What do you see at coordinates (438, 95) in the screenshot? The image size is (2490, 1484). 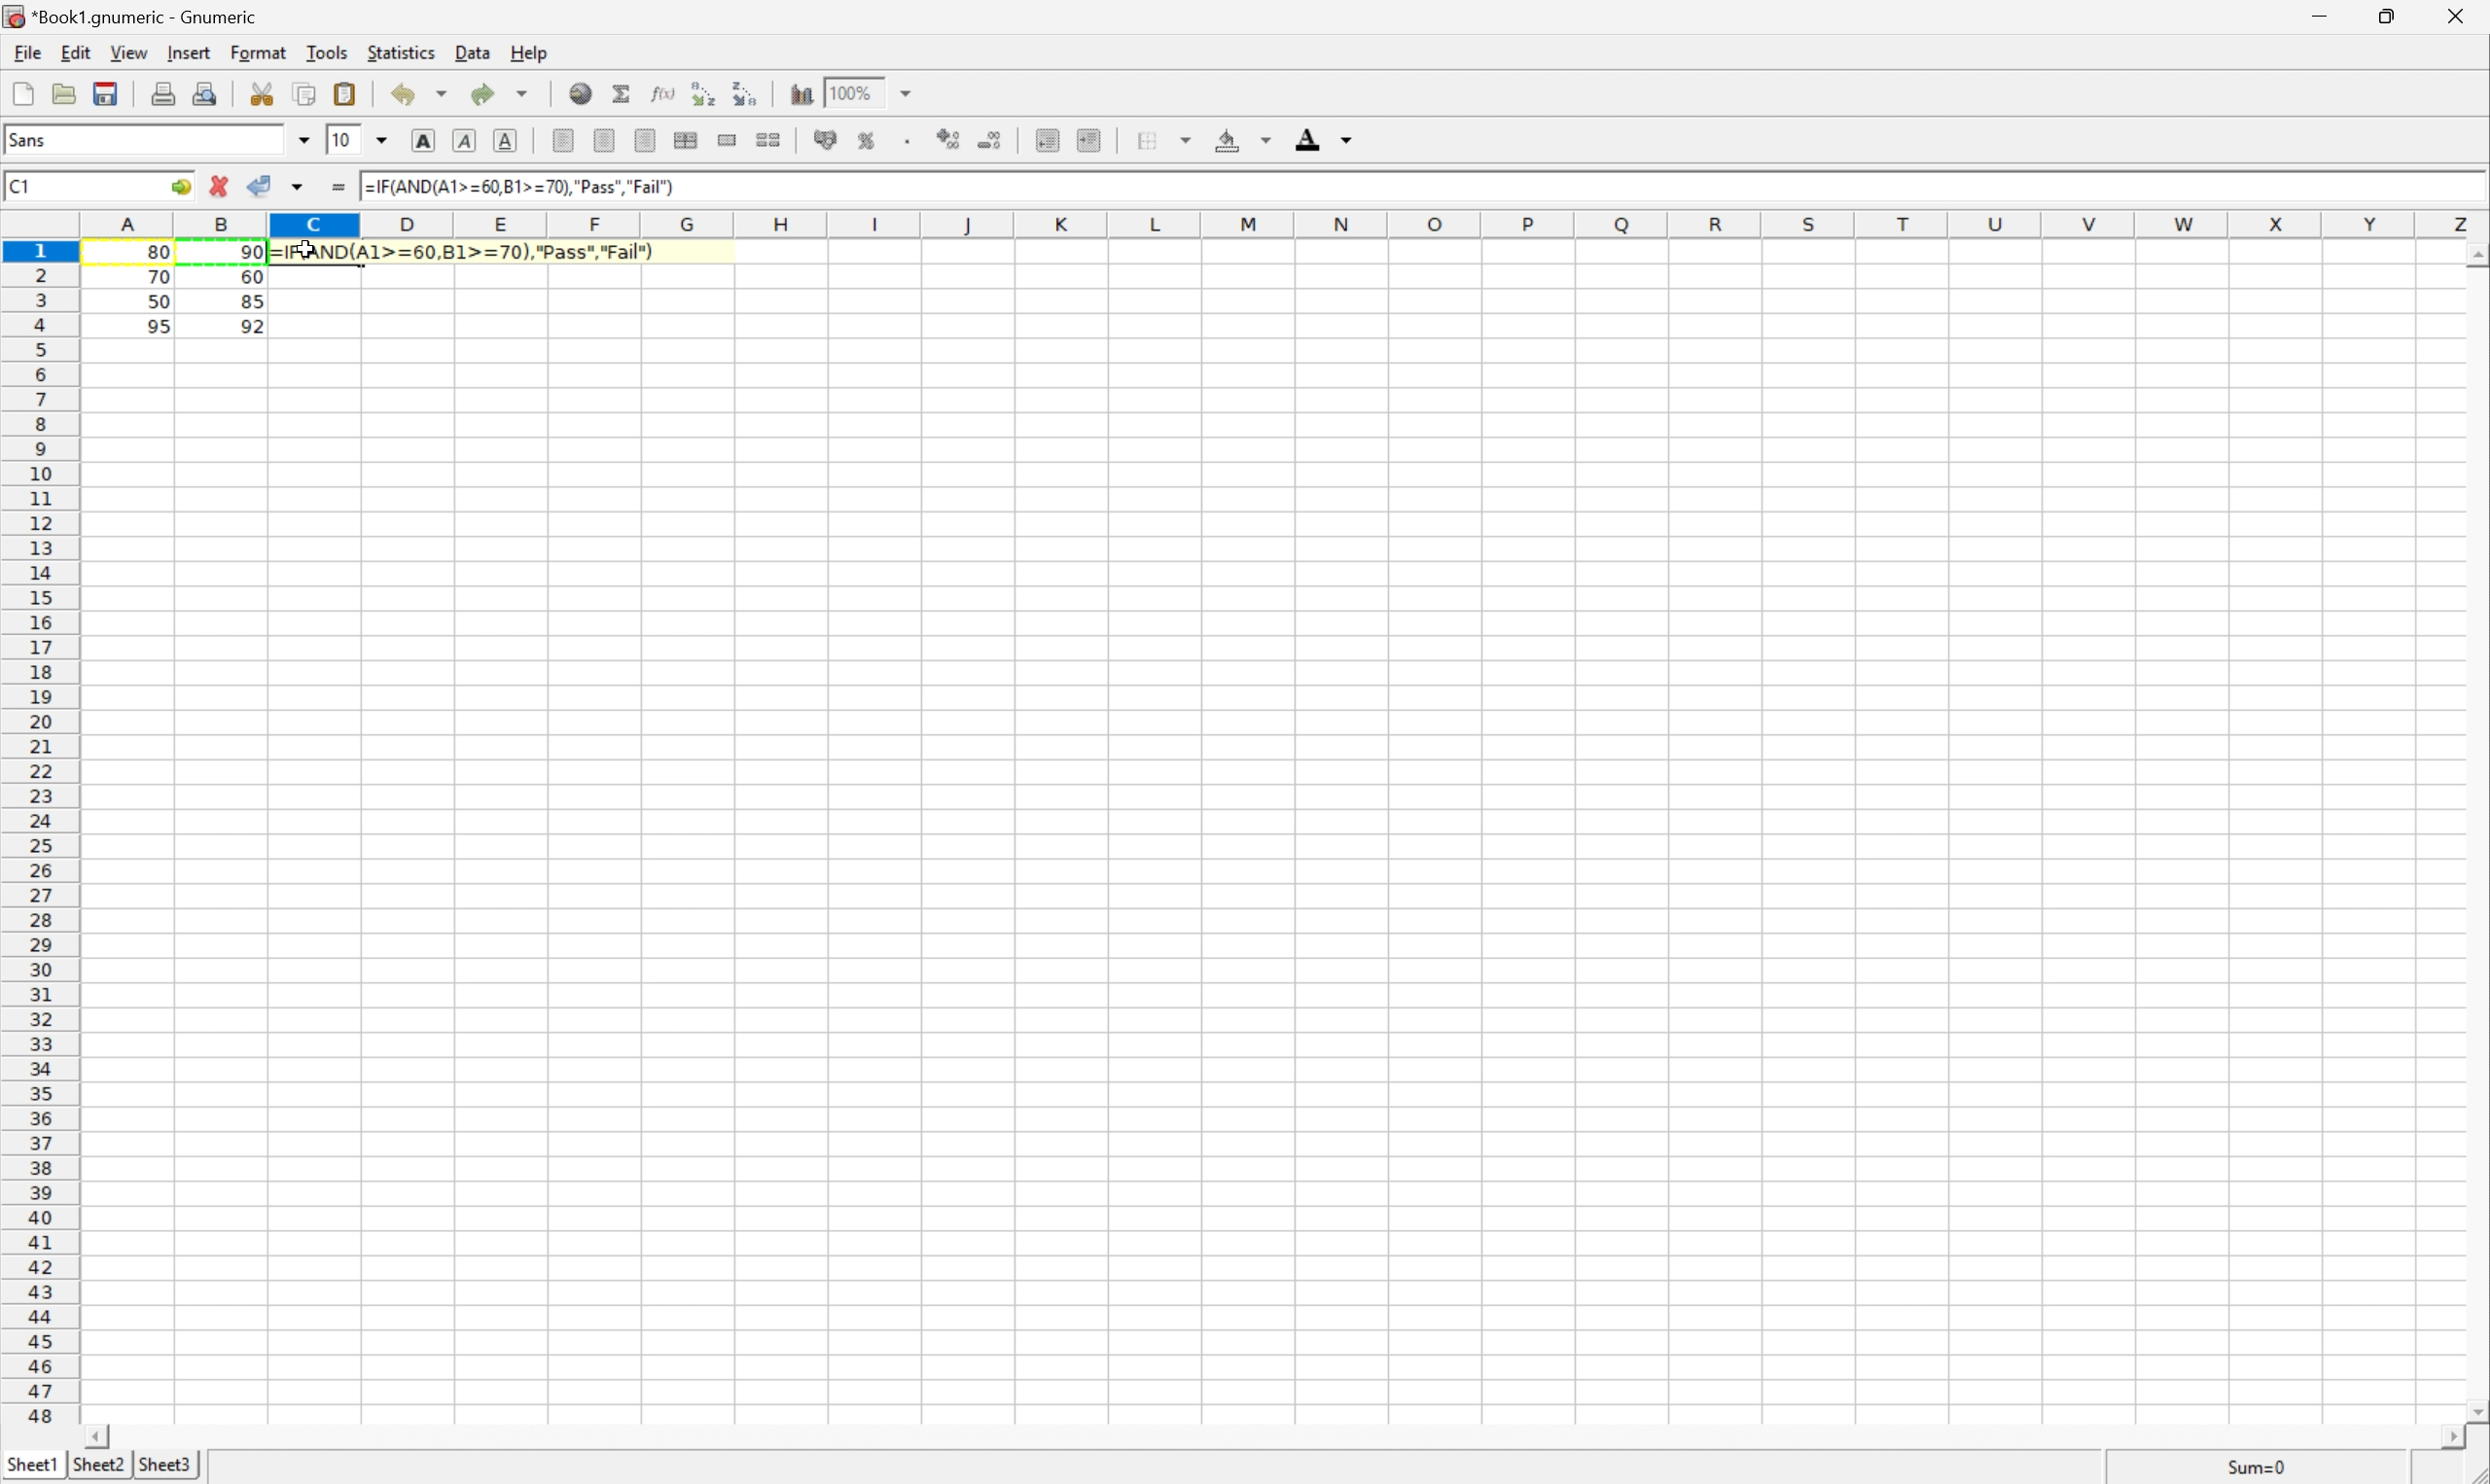 I see `Drop Down` at bounding box center [438, 95].